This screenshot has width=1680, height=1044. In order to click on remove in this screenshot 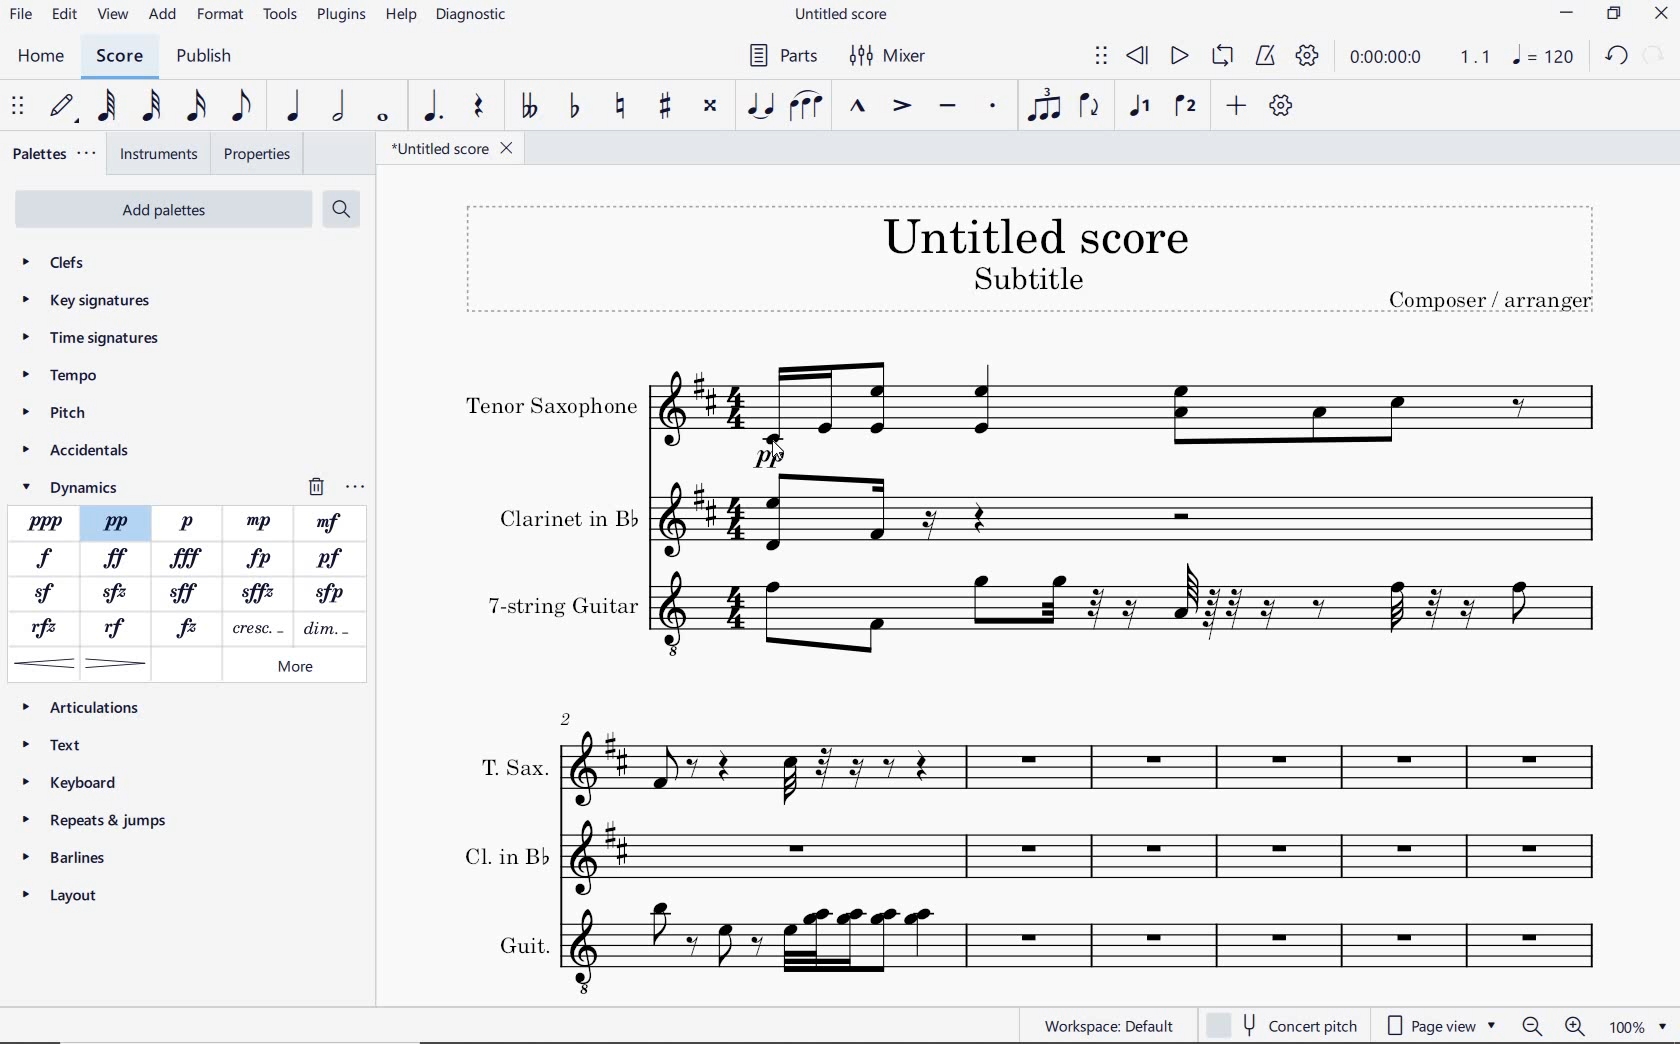, I will do `click(335, 487)`.